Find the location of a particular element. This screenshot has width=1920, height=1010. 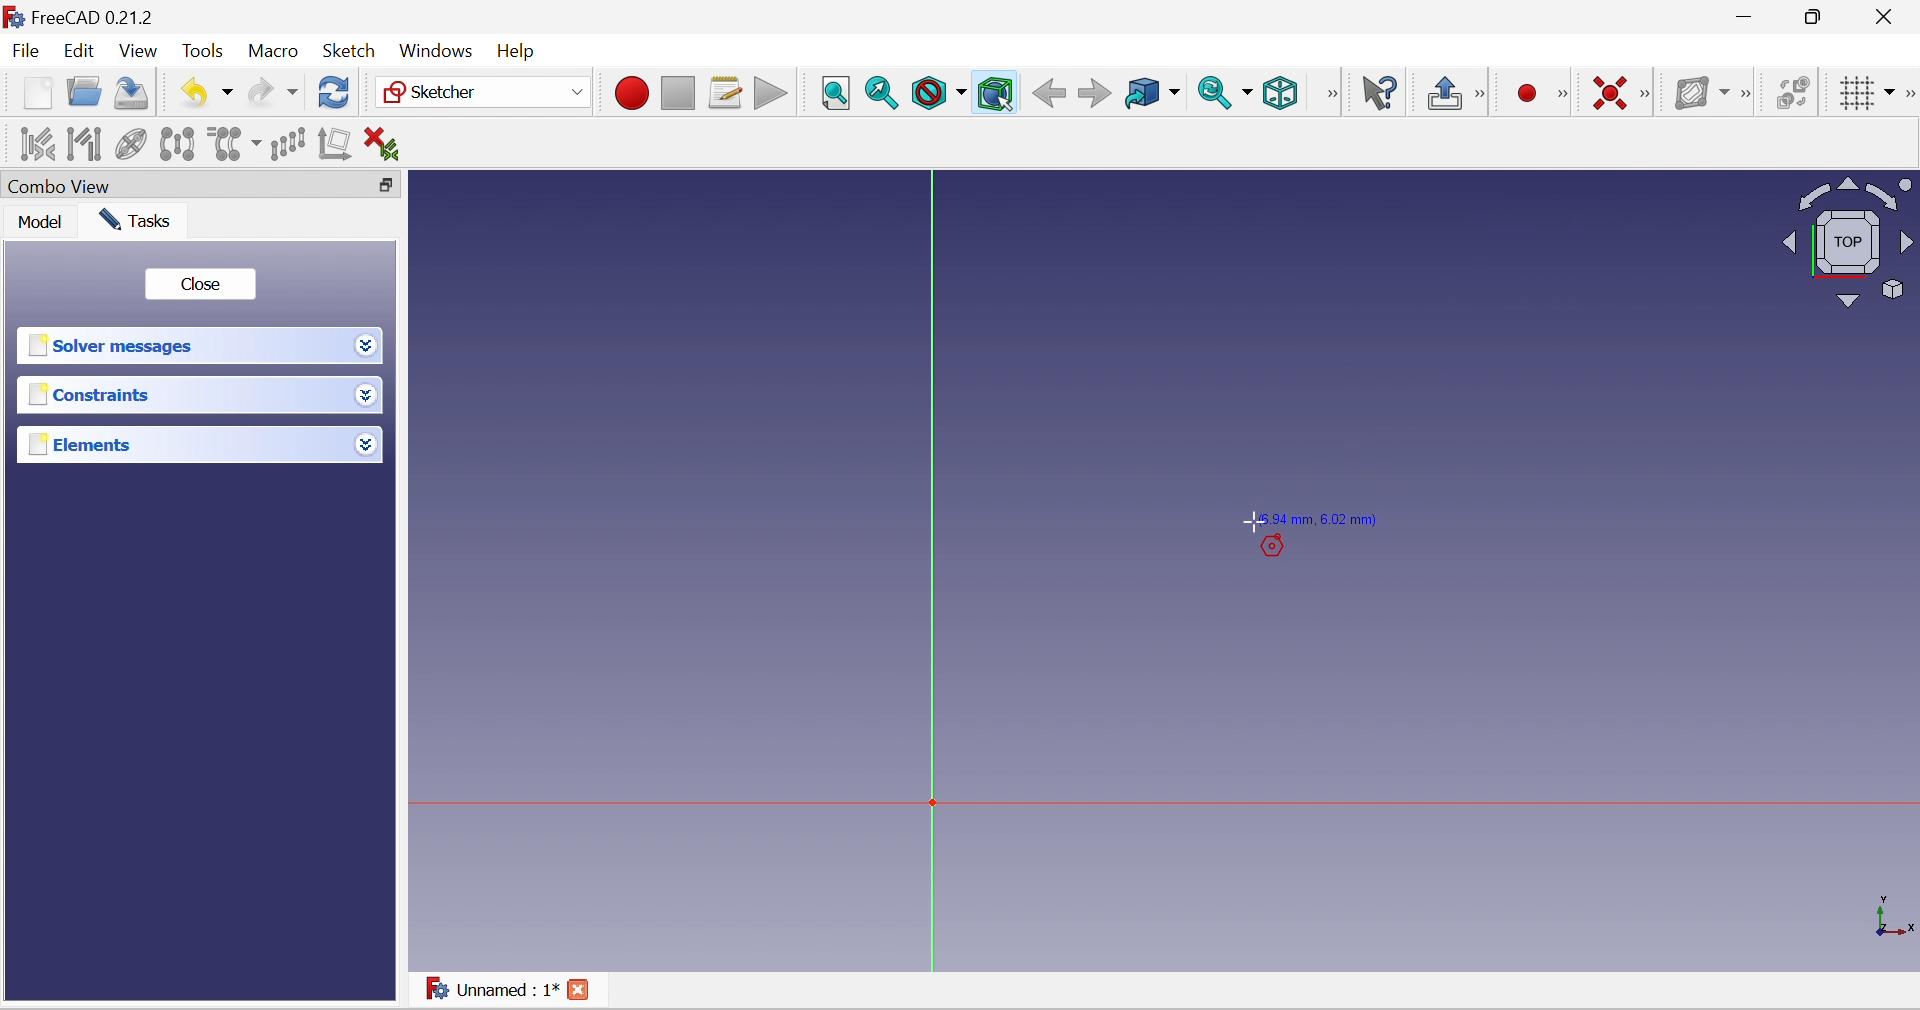

Open is located at coordinates (85, 94).